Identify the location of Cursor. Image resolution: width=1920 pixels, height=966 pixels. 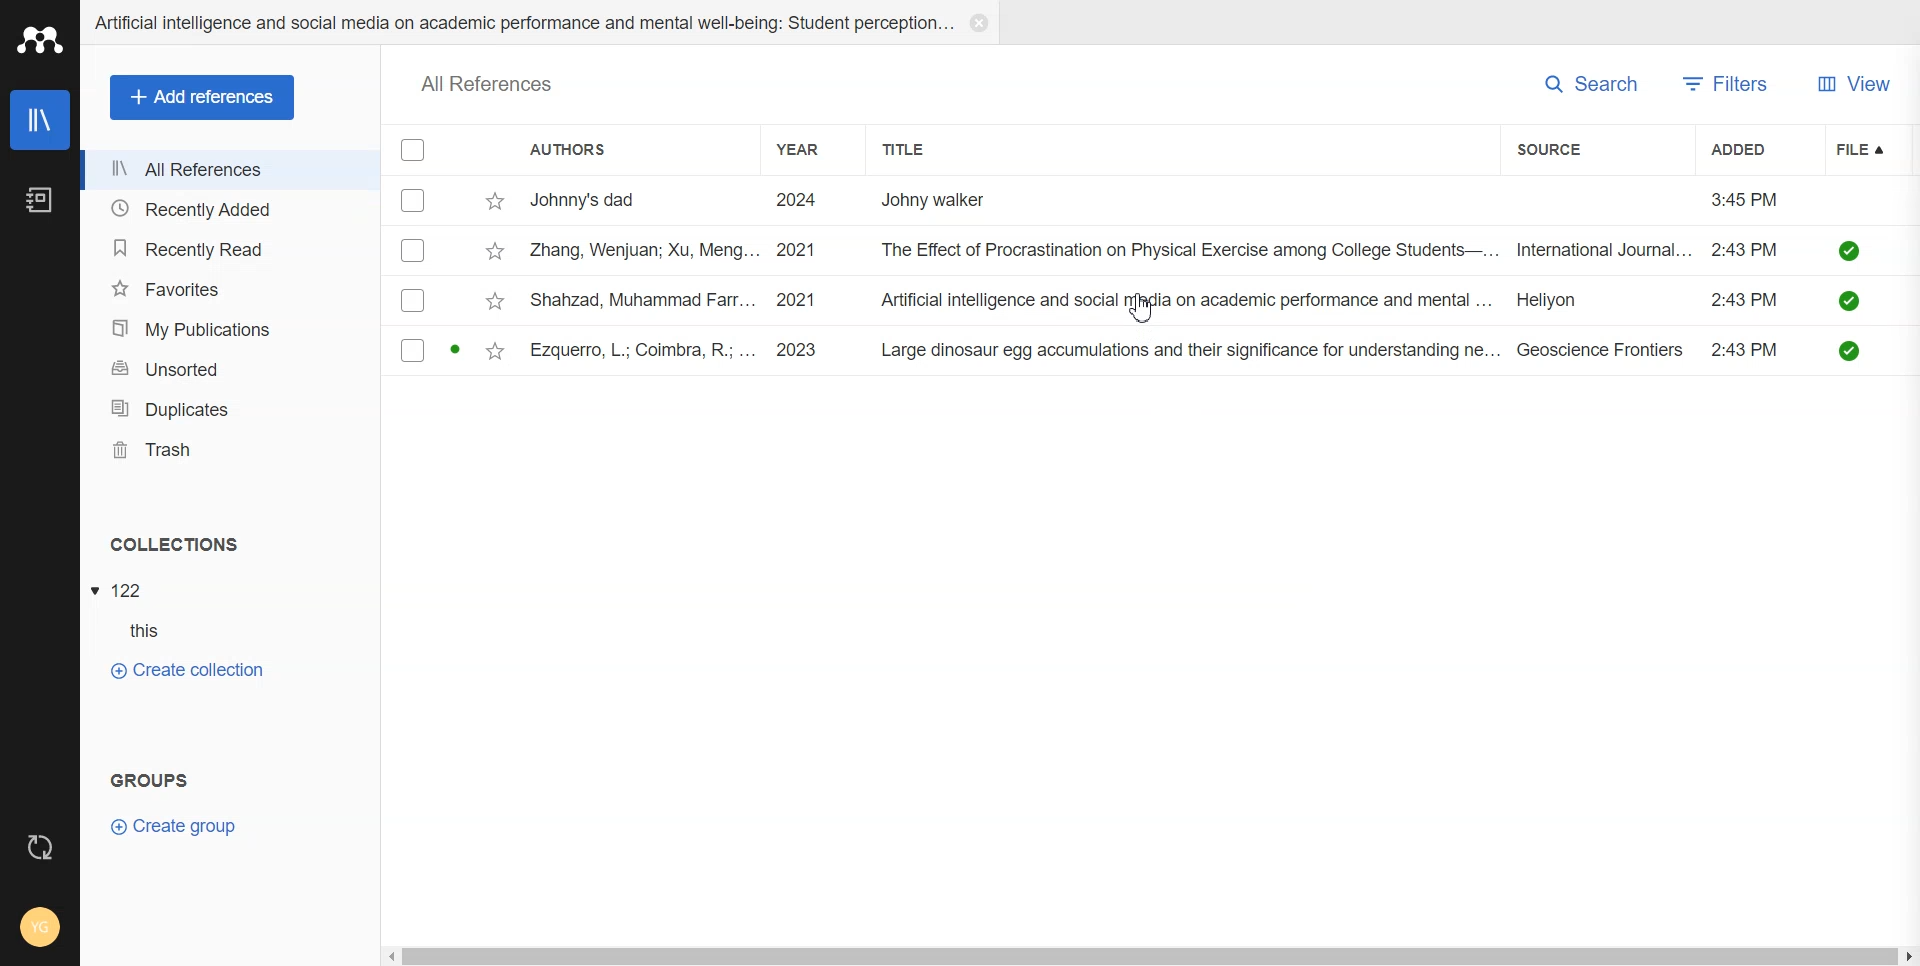
(1144, 306).